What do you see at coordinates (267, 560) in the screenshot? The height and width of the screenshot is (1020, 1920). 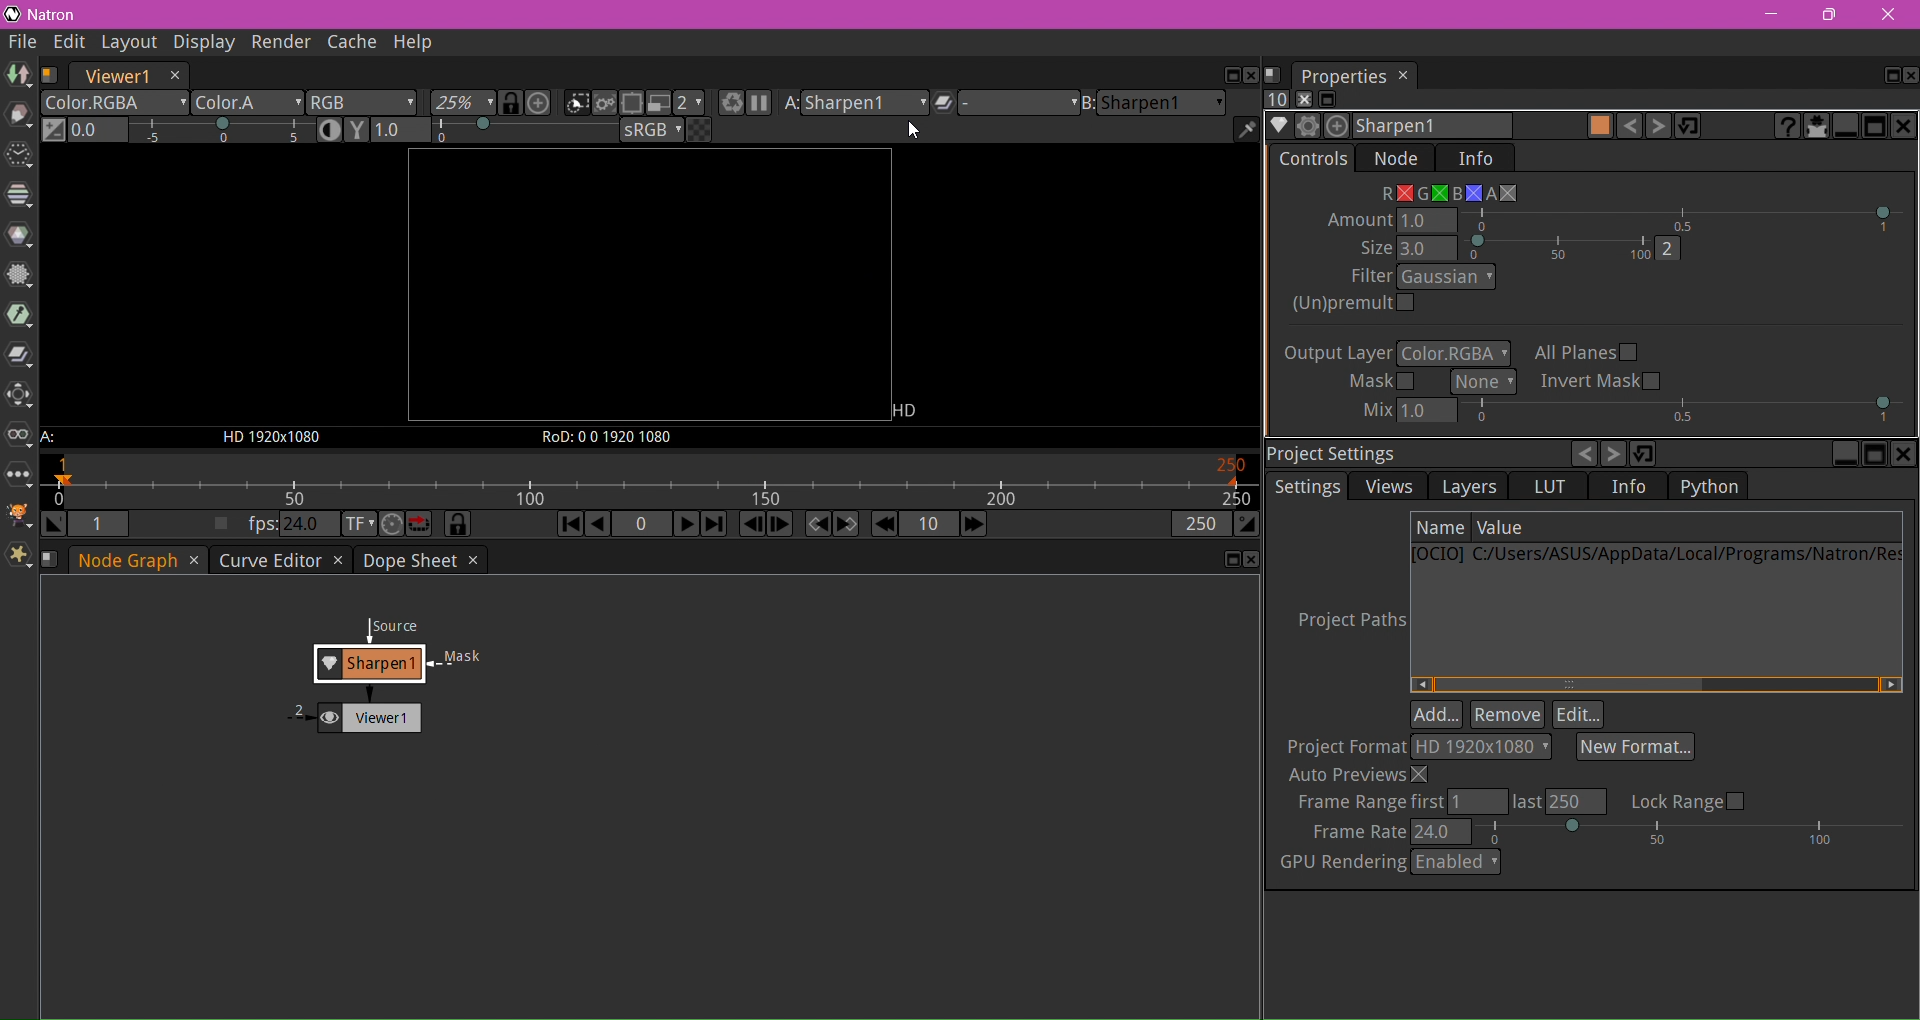 I see `Curve Editor` at bounding box center [267, 560].